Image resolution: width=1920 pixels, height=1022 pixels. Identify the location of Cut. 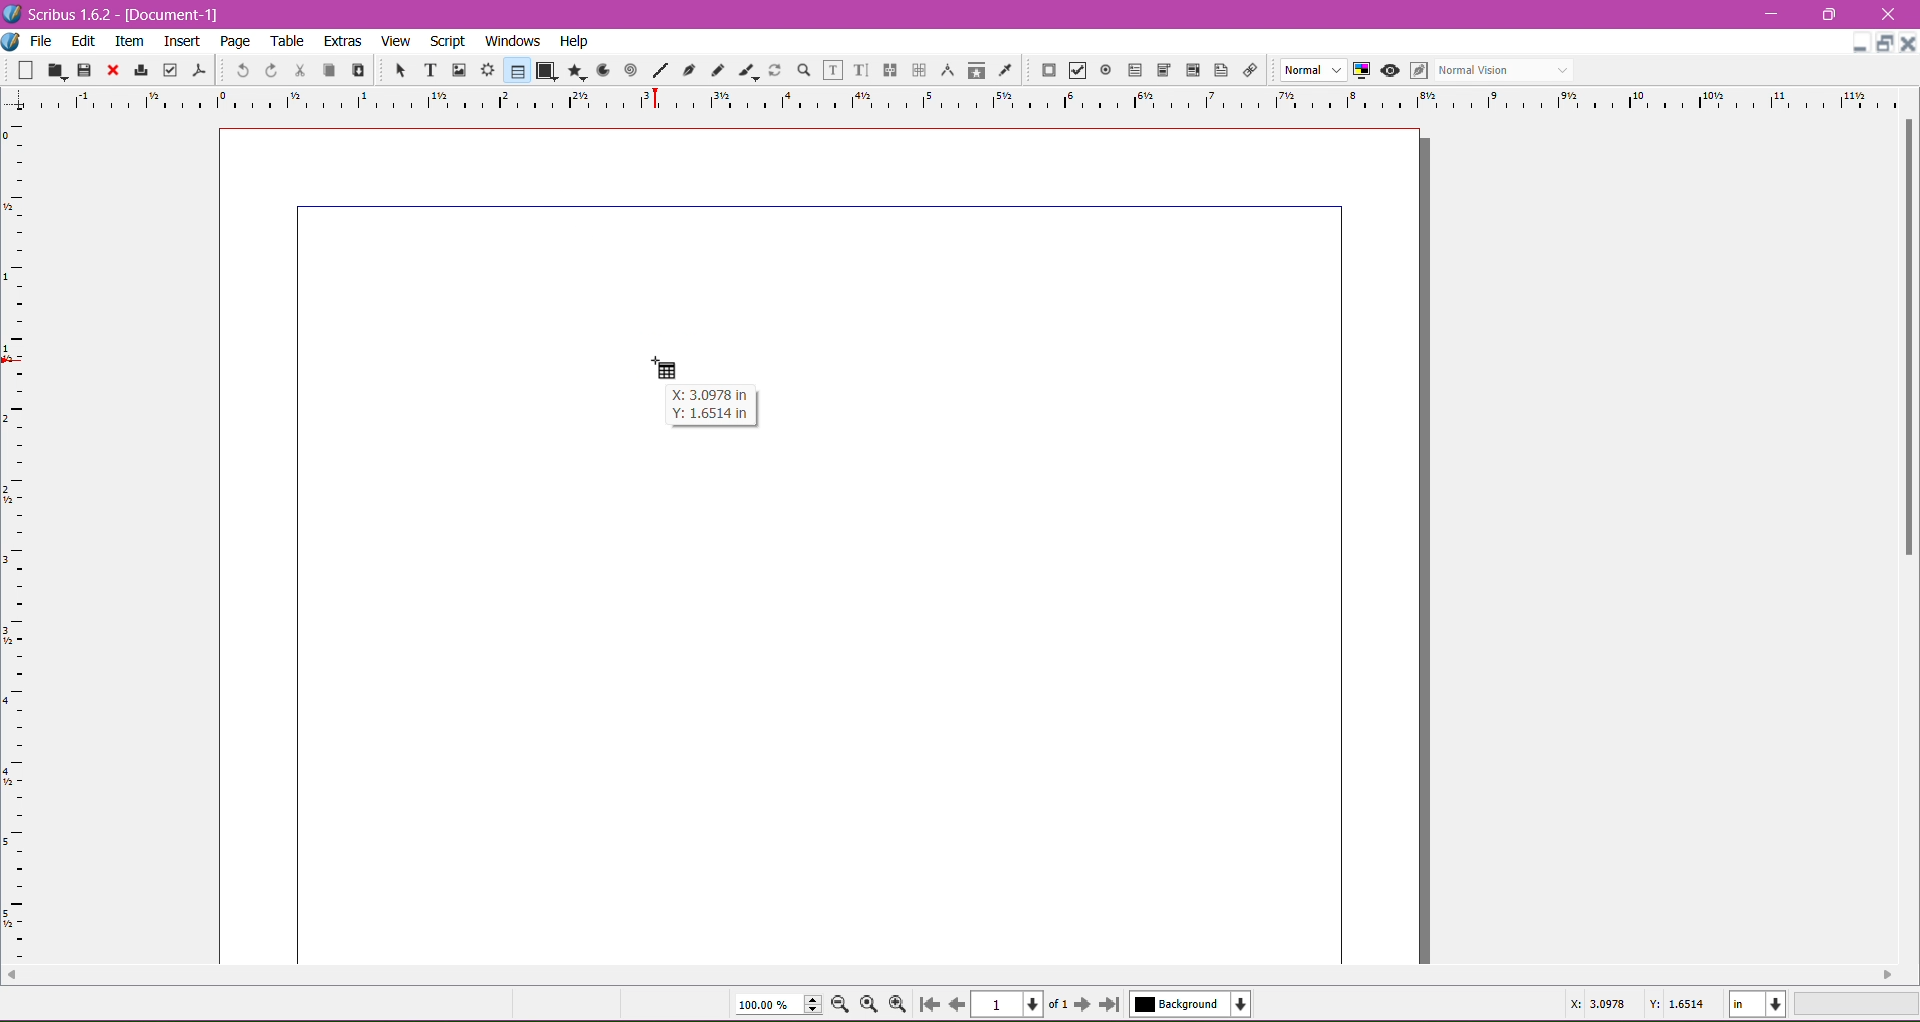
(296, 69).